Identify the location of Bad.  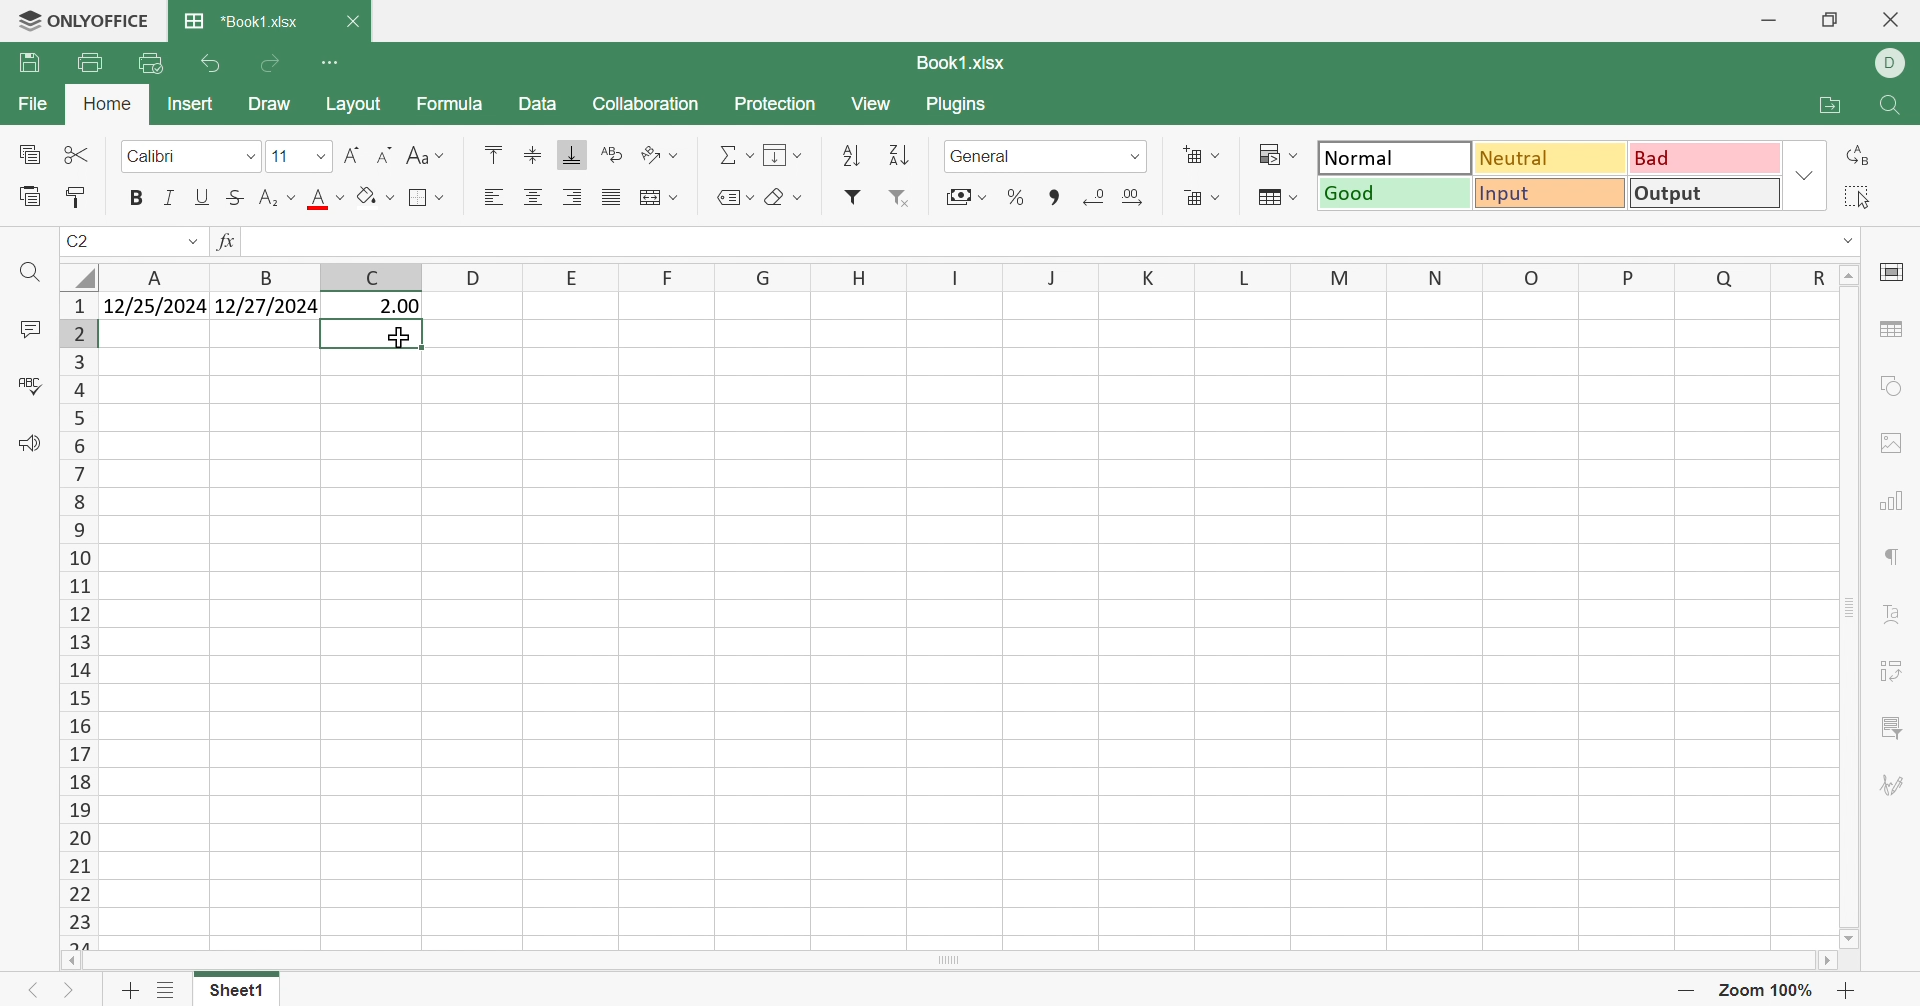
(1706, 158).